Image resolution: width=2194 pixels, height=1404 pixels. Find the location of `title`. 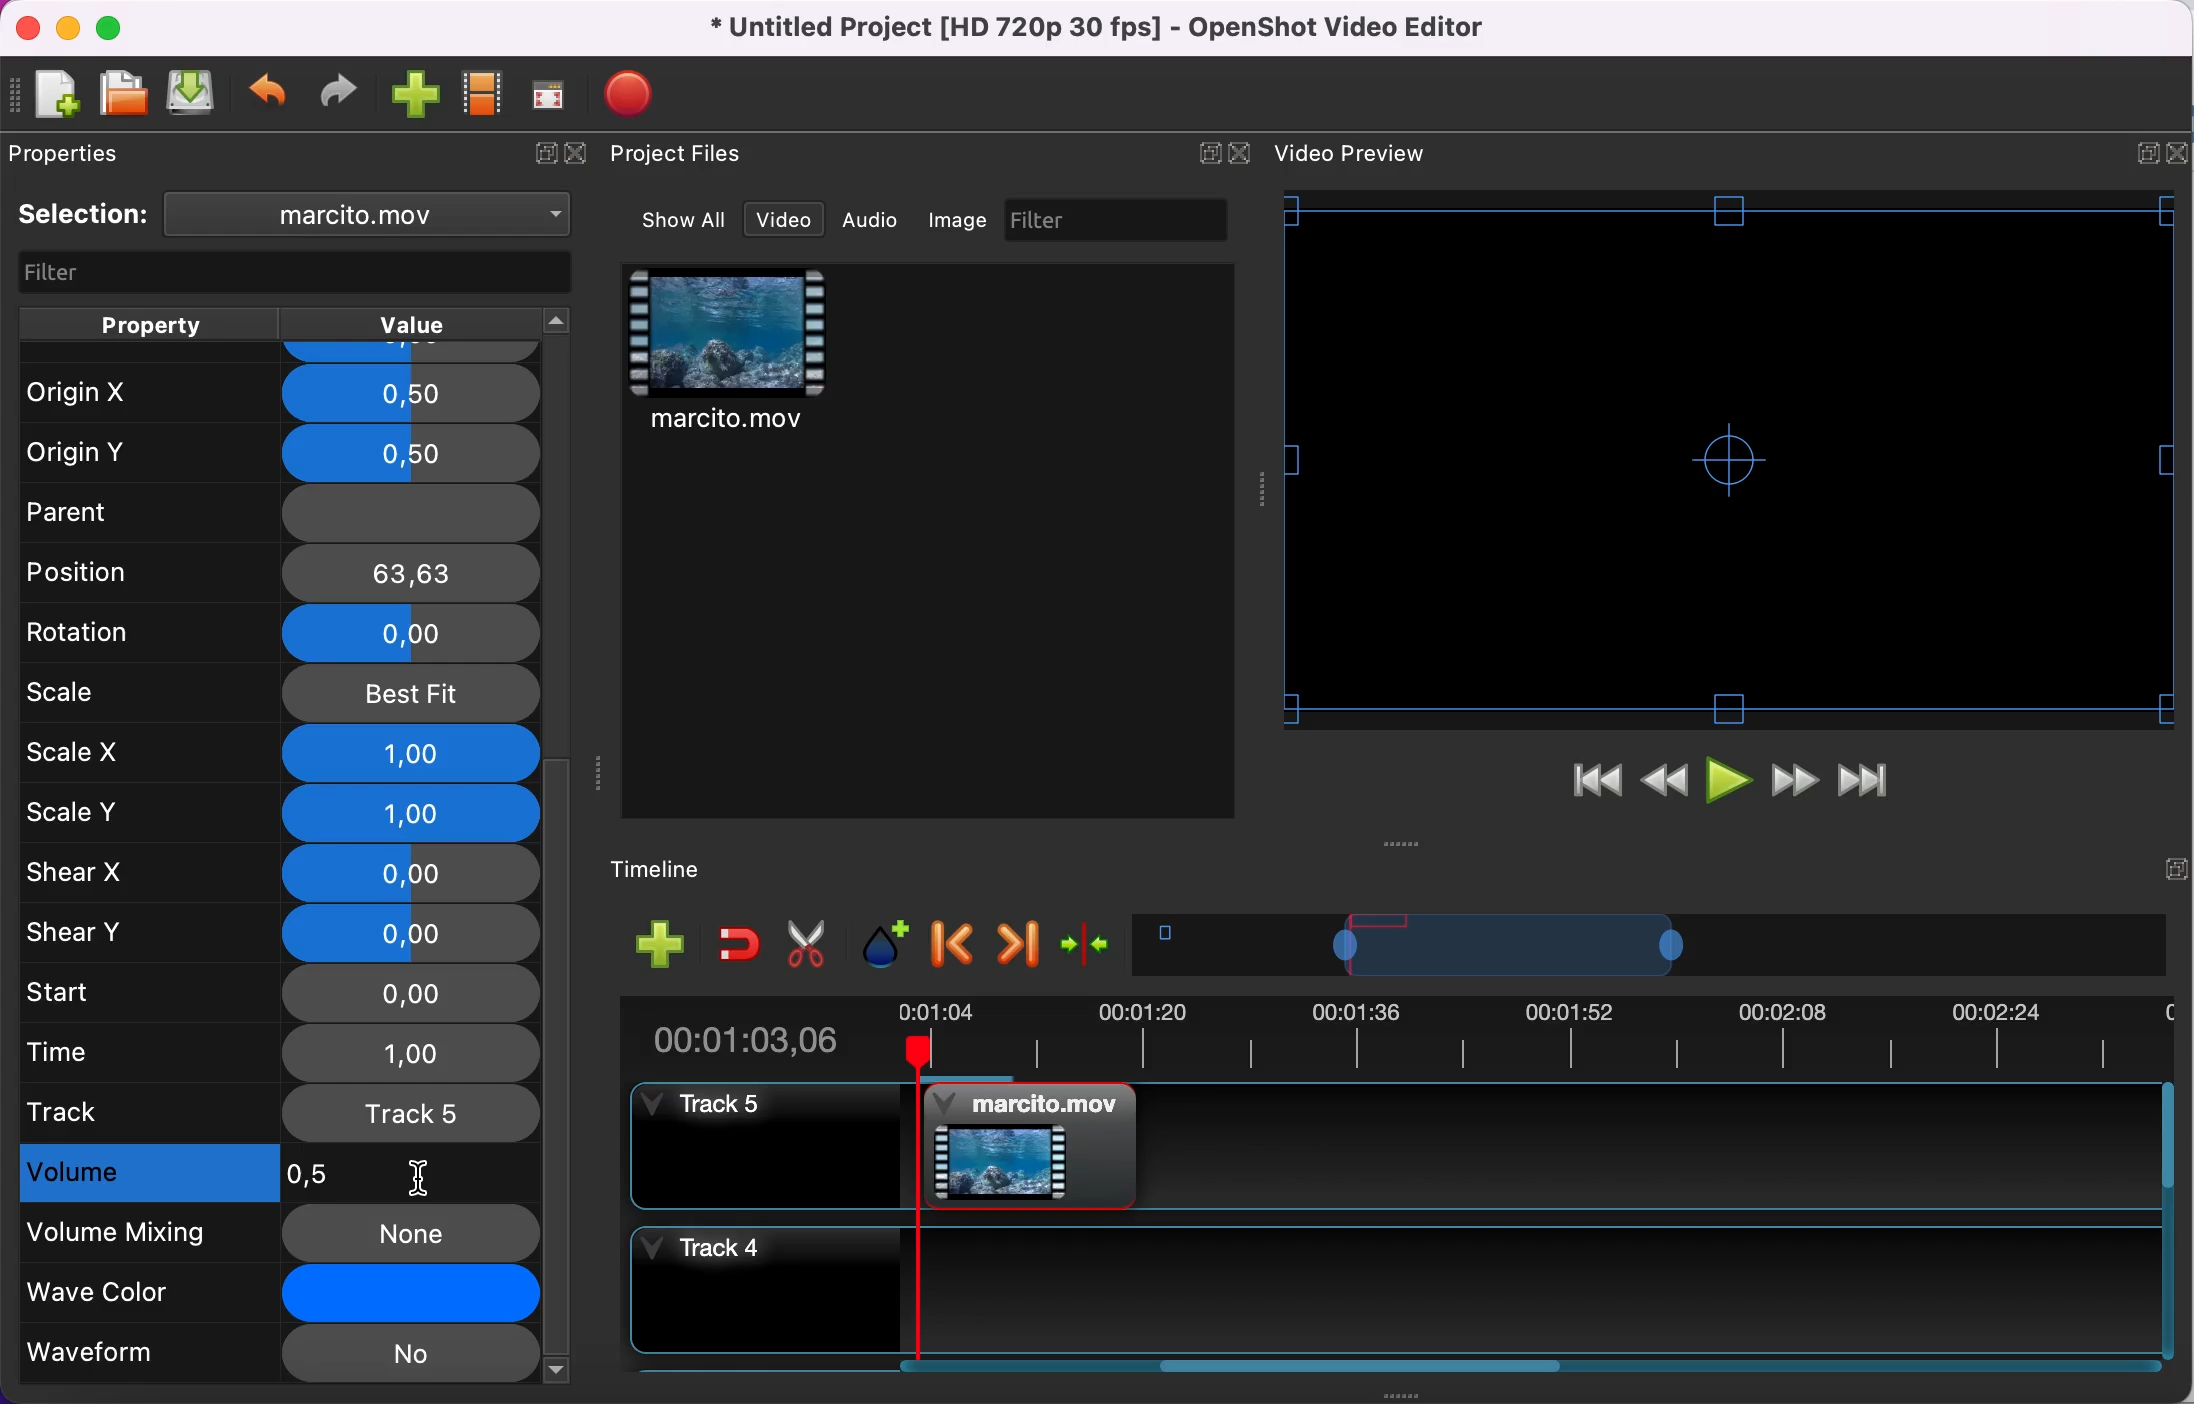

title is located at coordinates (1104, 29).